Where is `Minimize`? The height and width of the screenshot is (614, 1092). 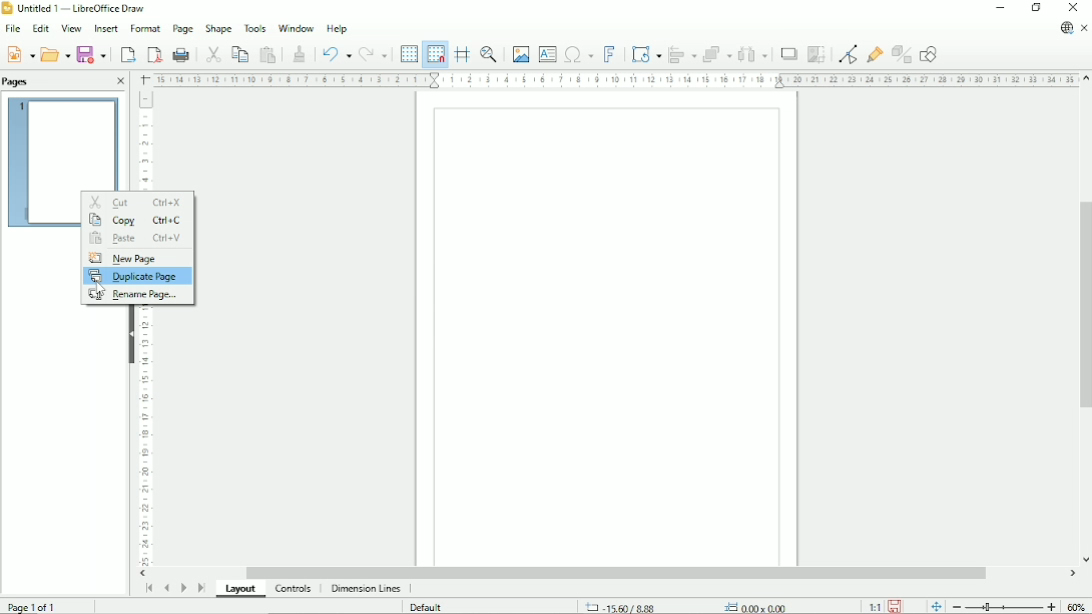 Minimize is located at coordinates (999, 8).